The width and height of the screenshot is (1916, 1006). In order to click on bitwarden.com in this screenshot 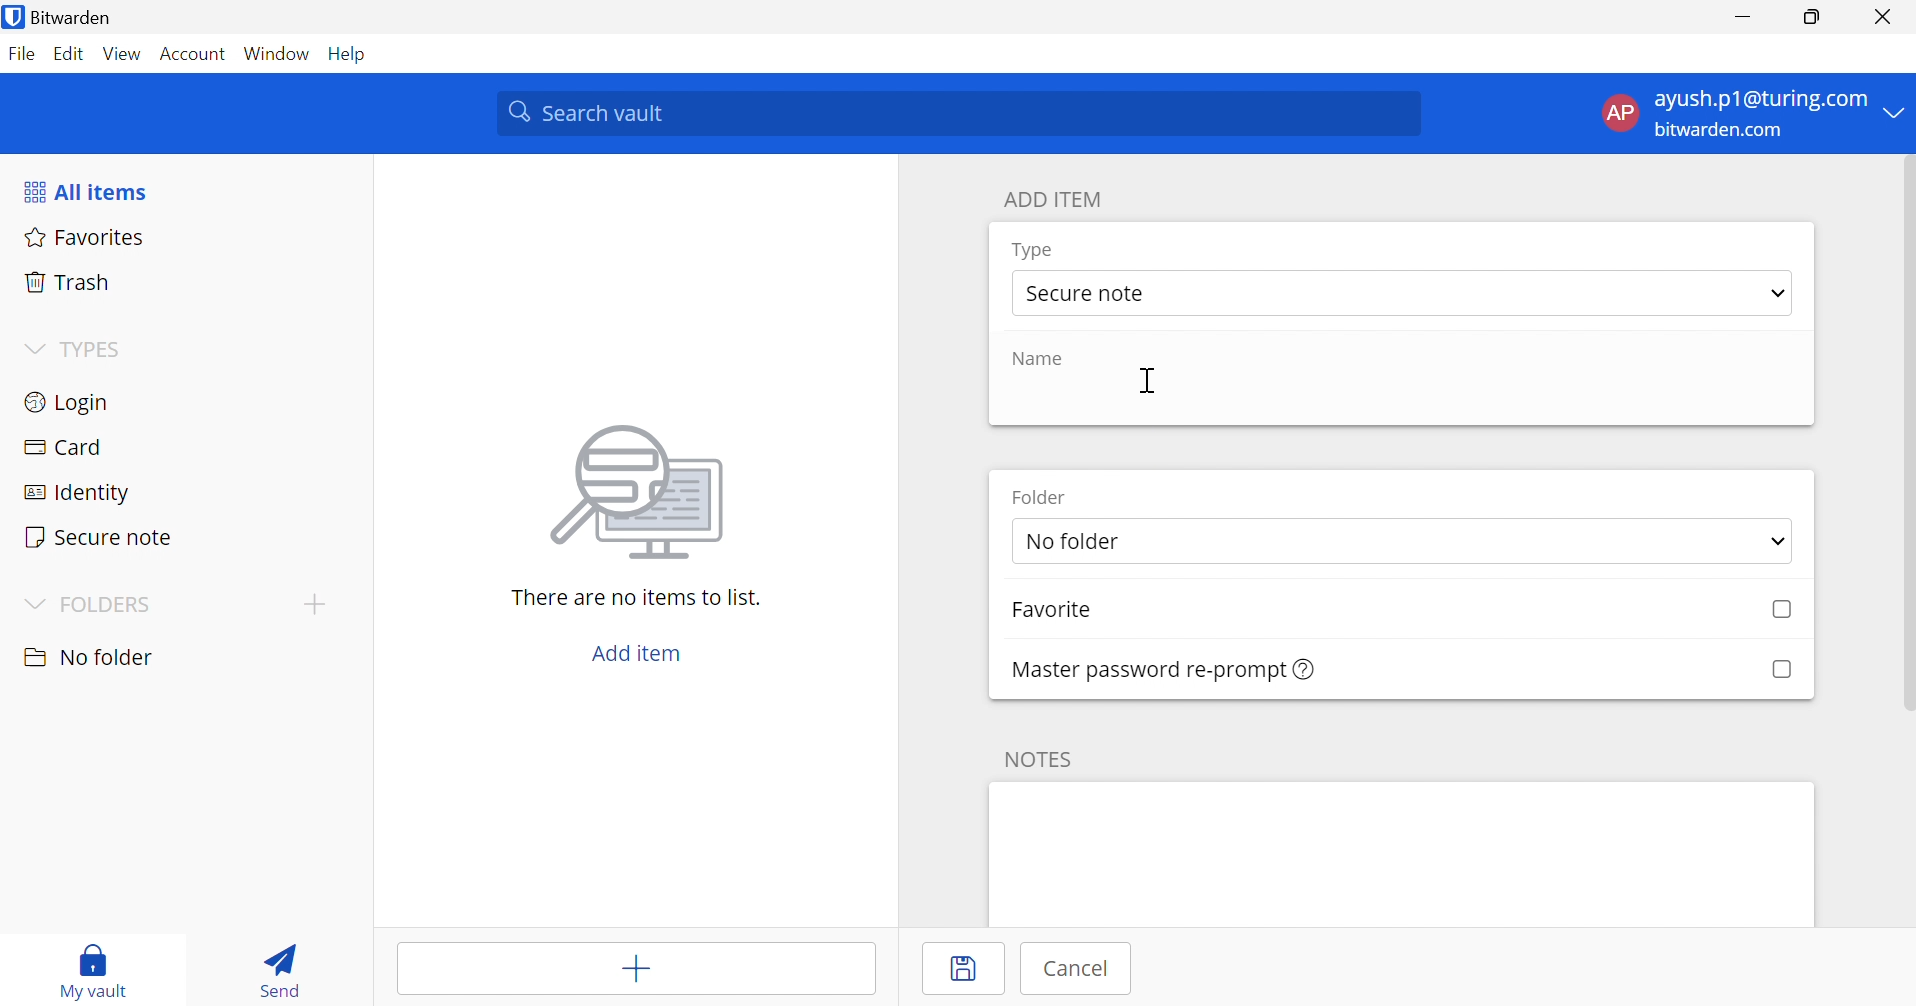, I will do `click(1718, 131)`.